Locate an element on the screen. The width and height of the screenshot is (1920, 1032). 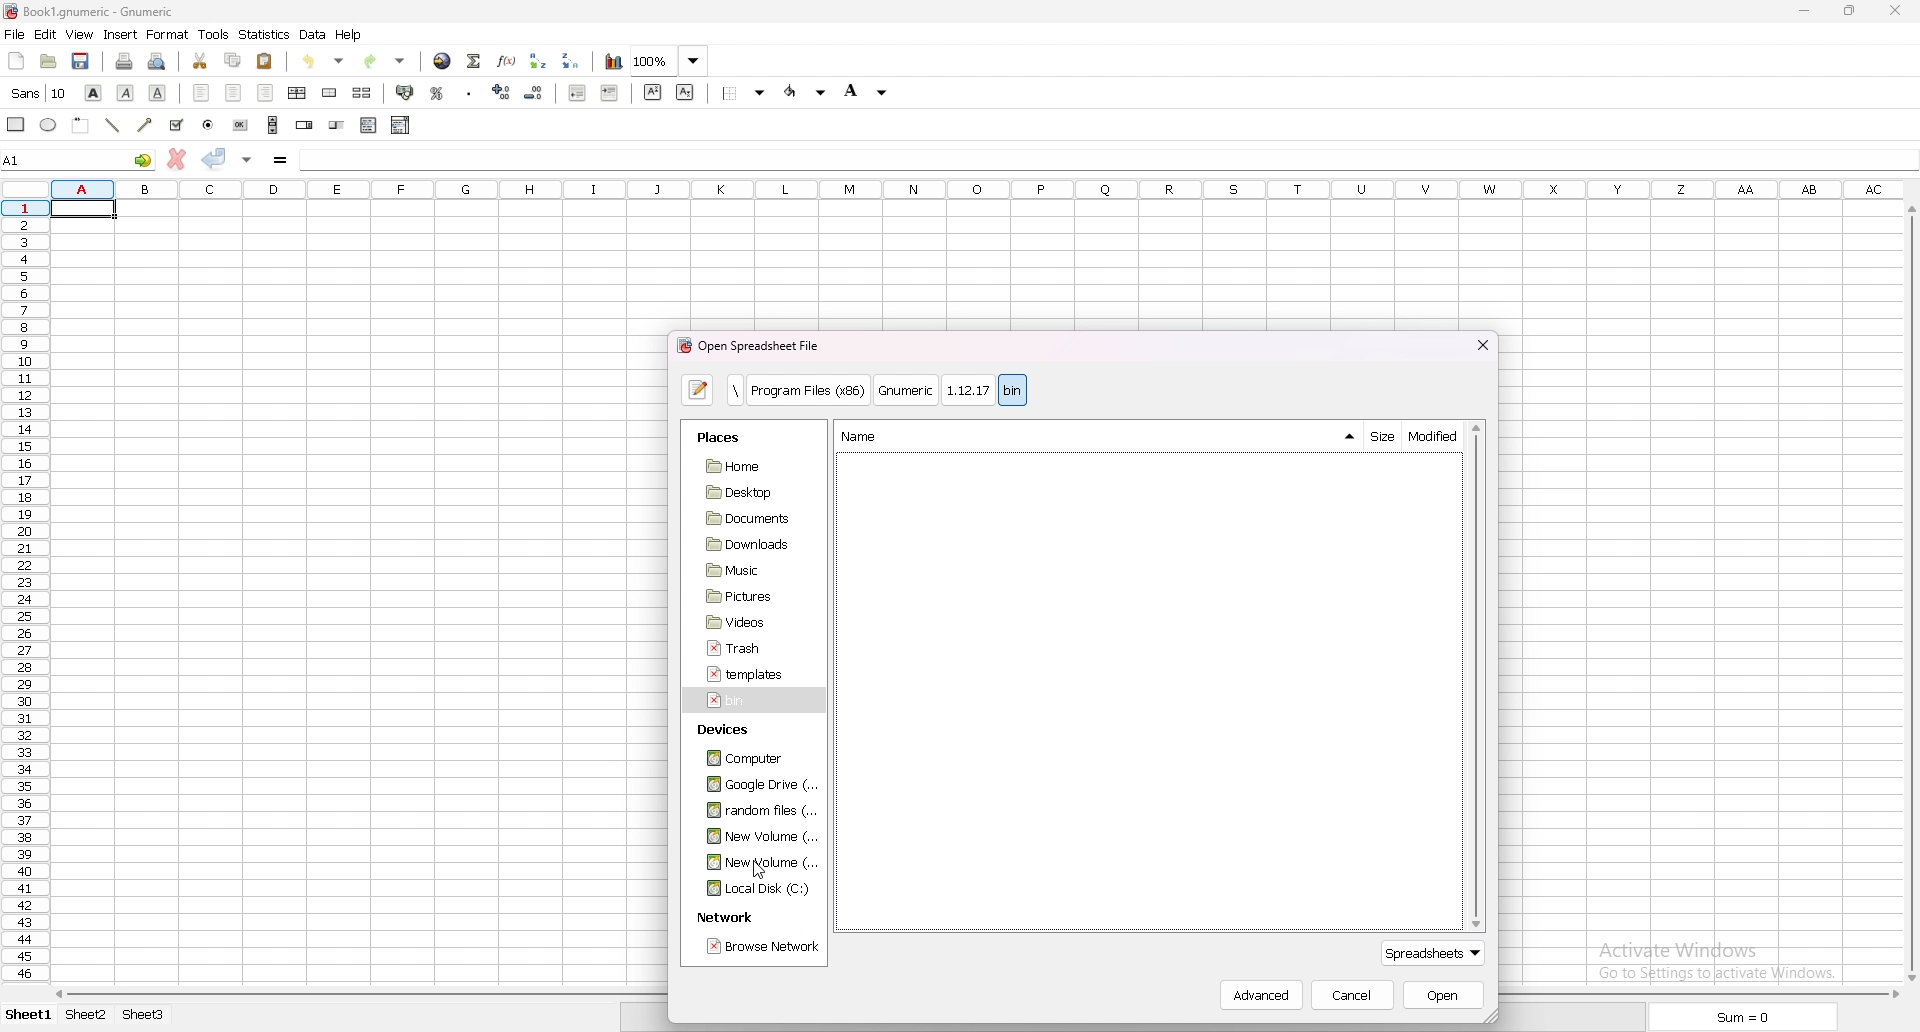
accept change is located at coordinates (214, 158).